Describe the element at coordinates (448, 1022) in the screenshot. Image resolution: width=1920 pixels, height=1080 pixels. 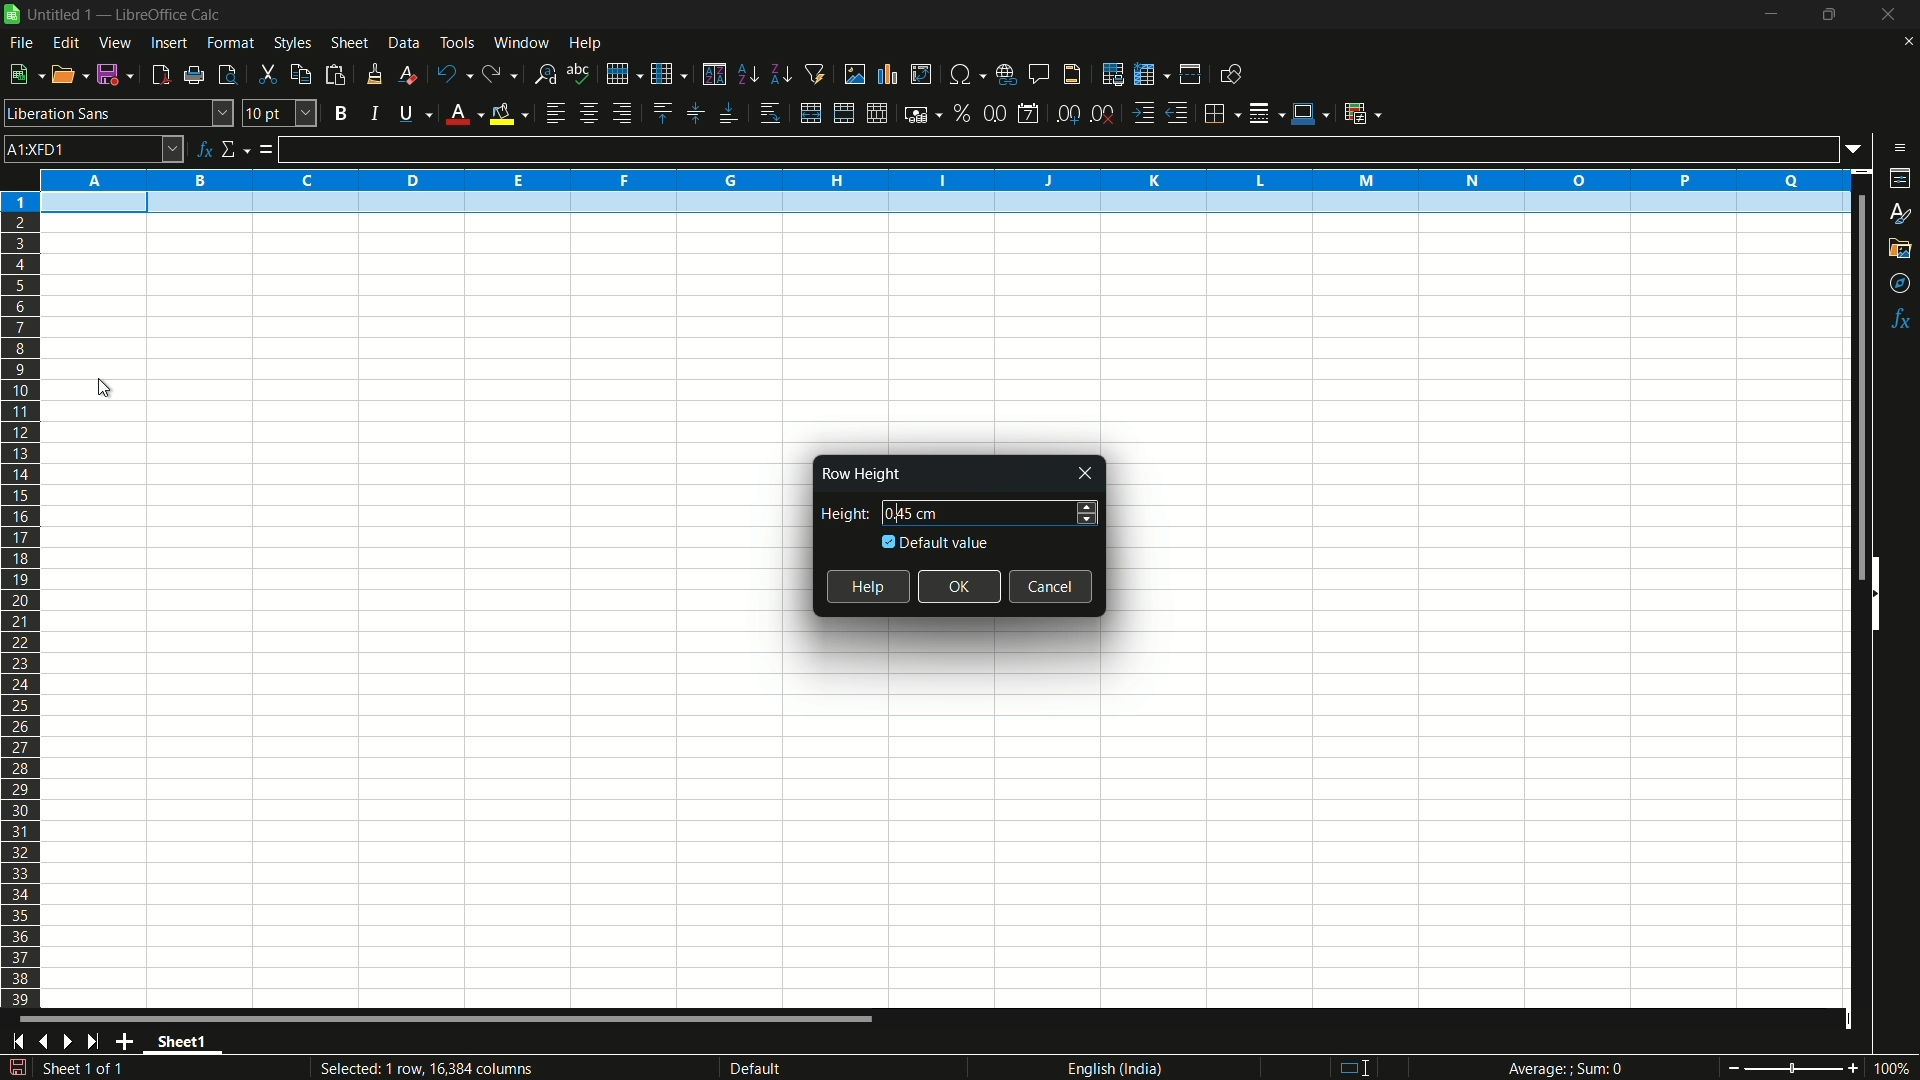
I see `scroll bar` at that location.